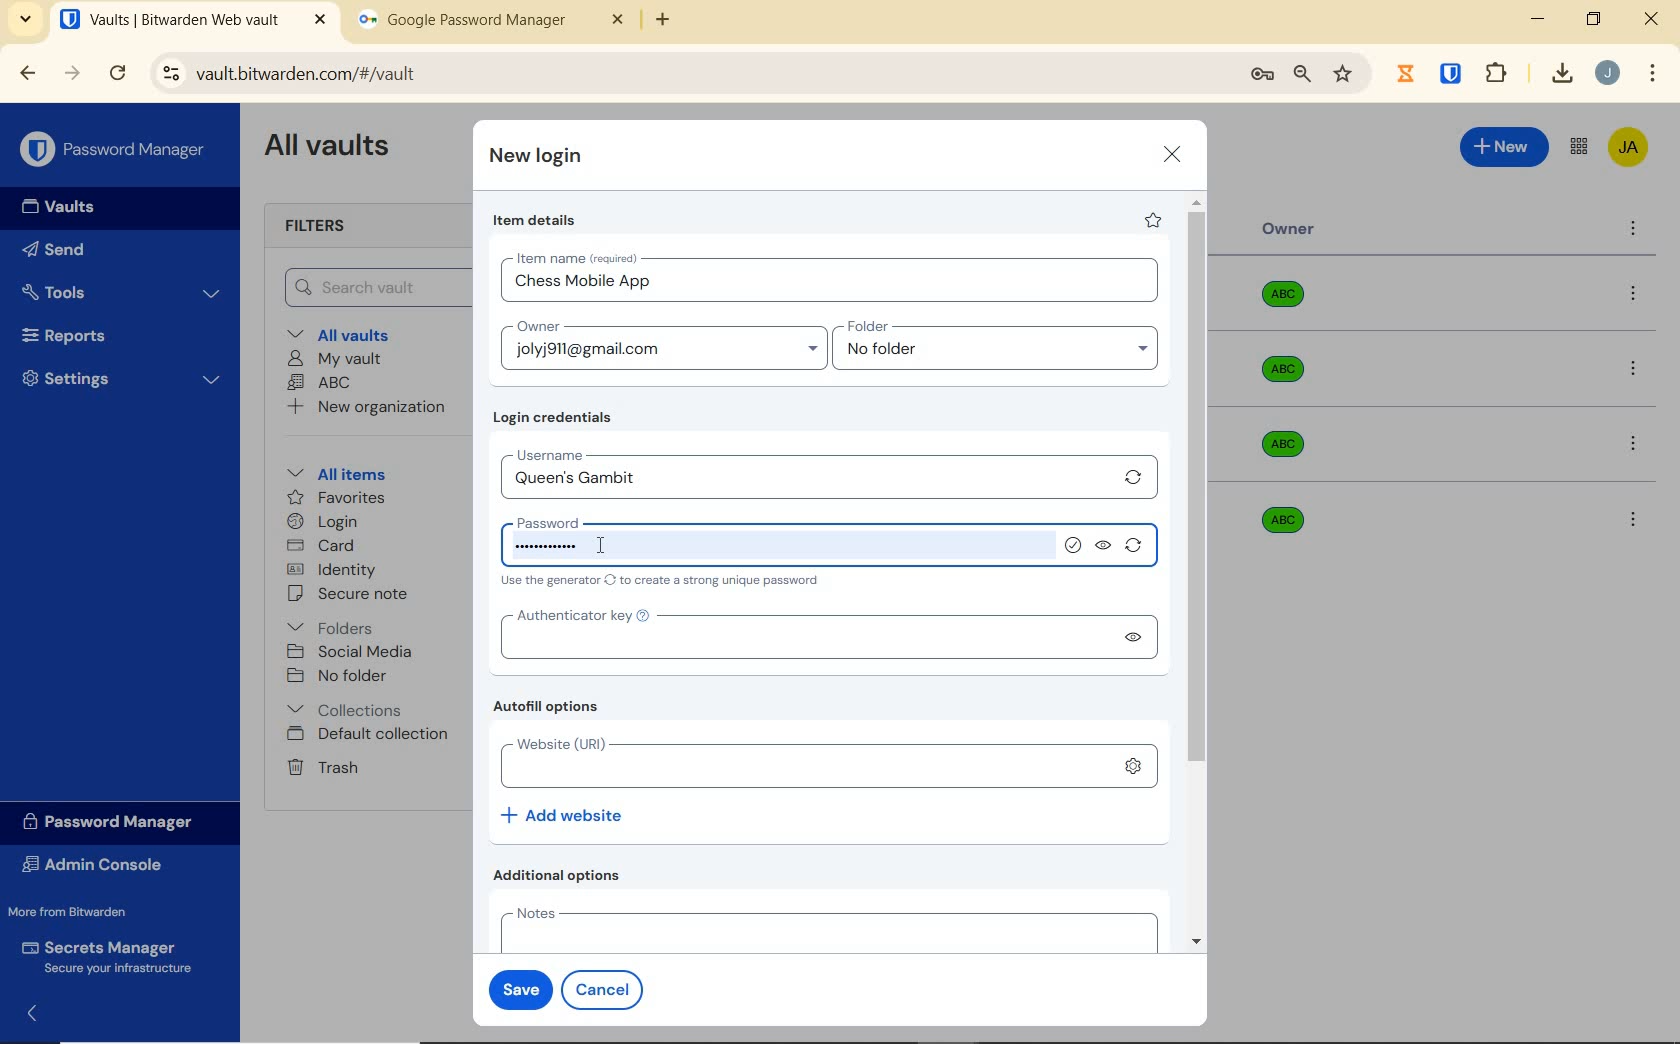 The width and height of the screenshot is (1680, 1044). What do you see at coordinates (564, 814) in the screenshot?
I see `Add website` at bounding box center [564, 814].